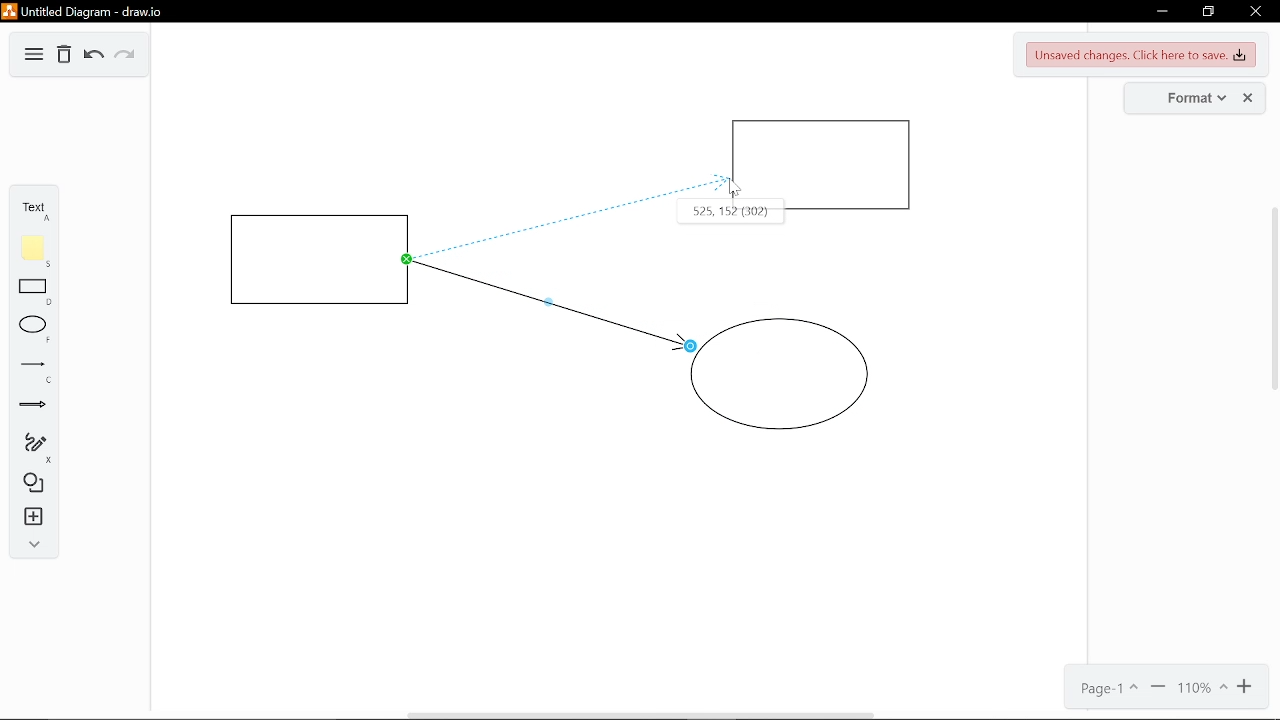 This screenshot has height=720, width=1280. I want to click on Arrow, so click(33, 406).